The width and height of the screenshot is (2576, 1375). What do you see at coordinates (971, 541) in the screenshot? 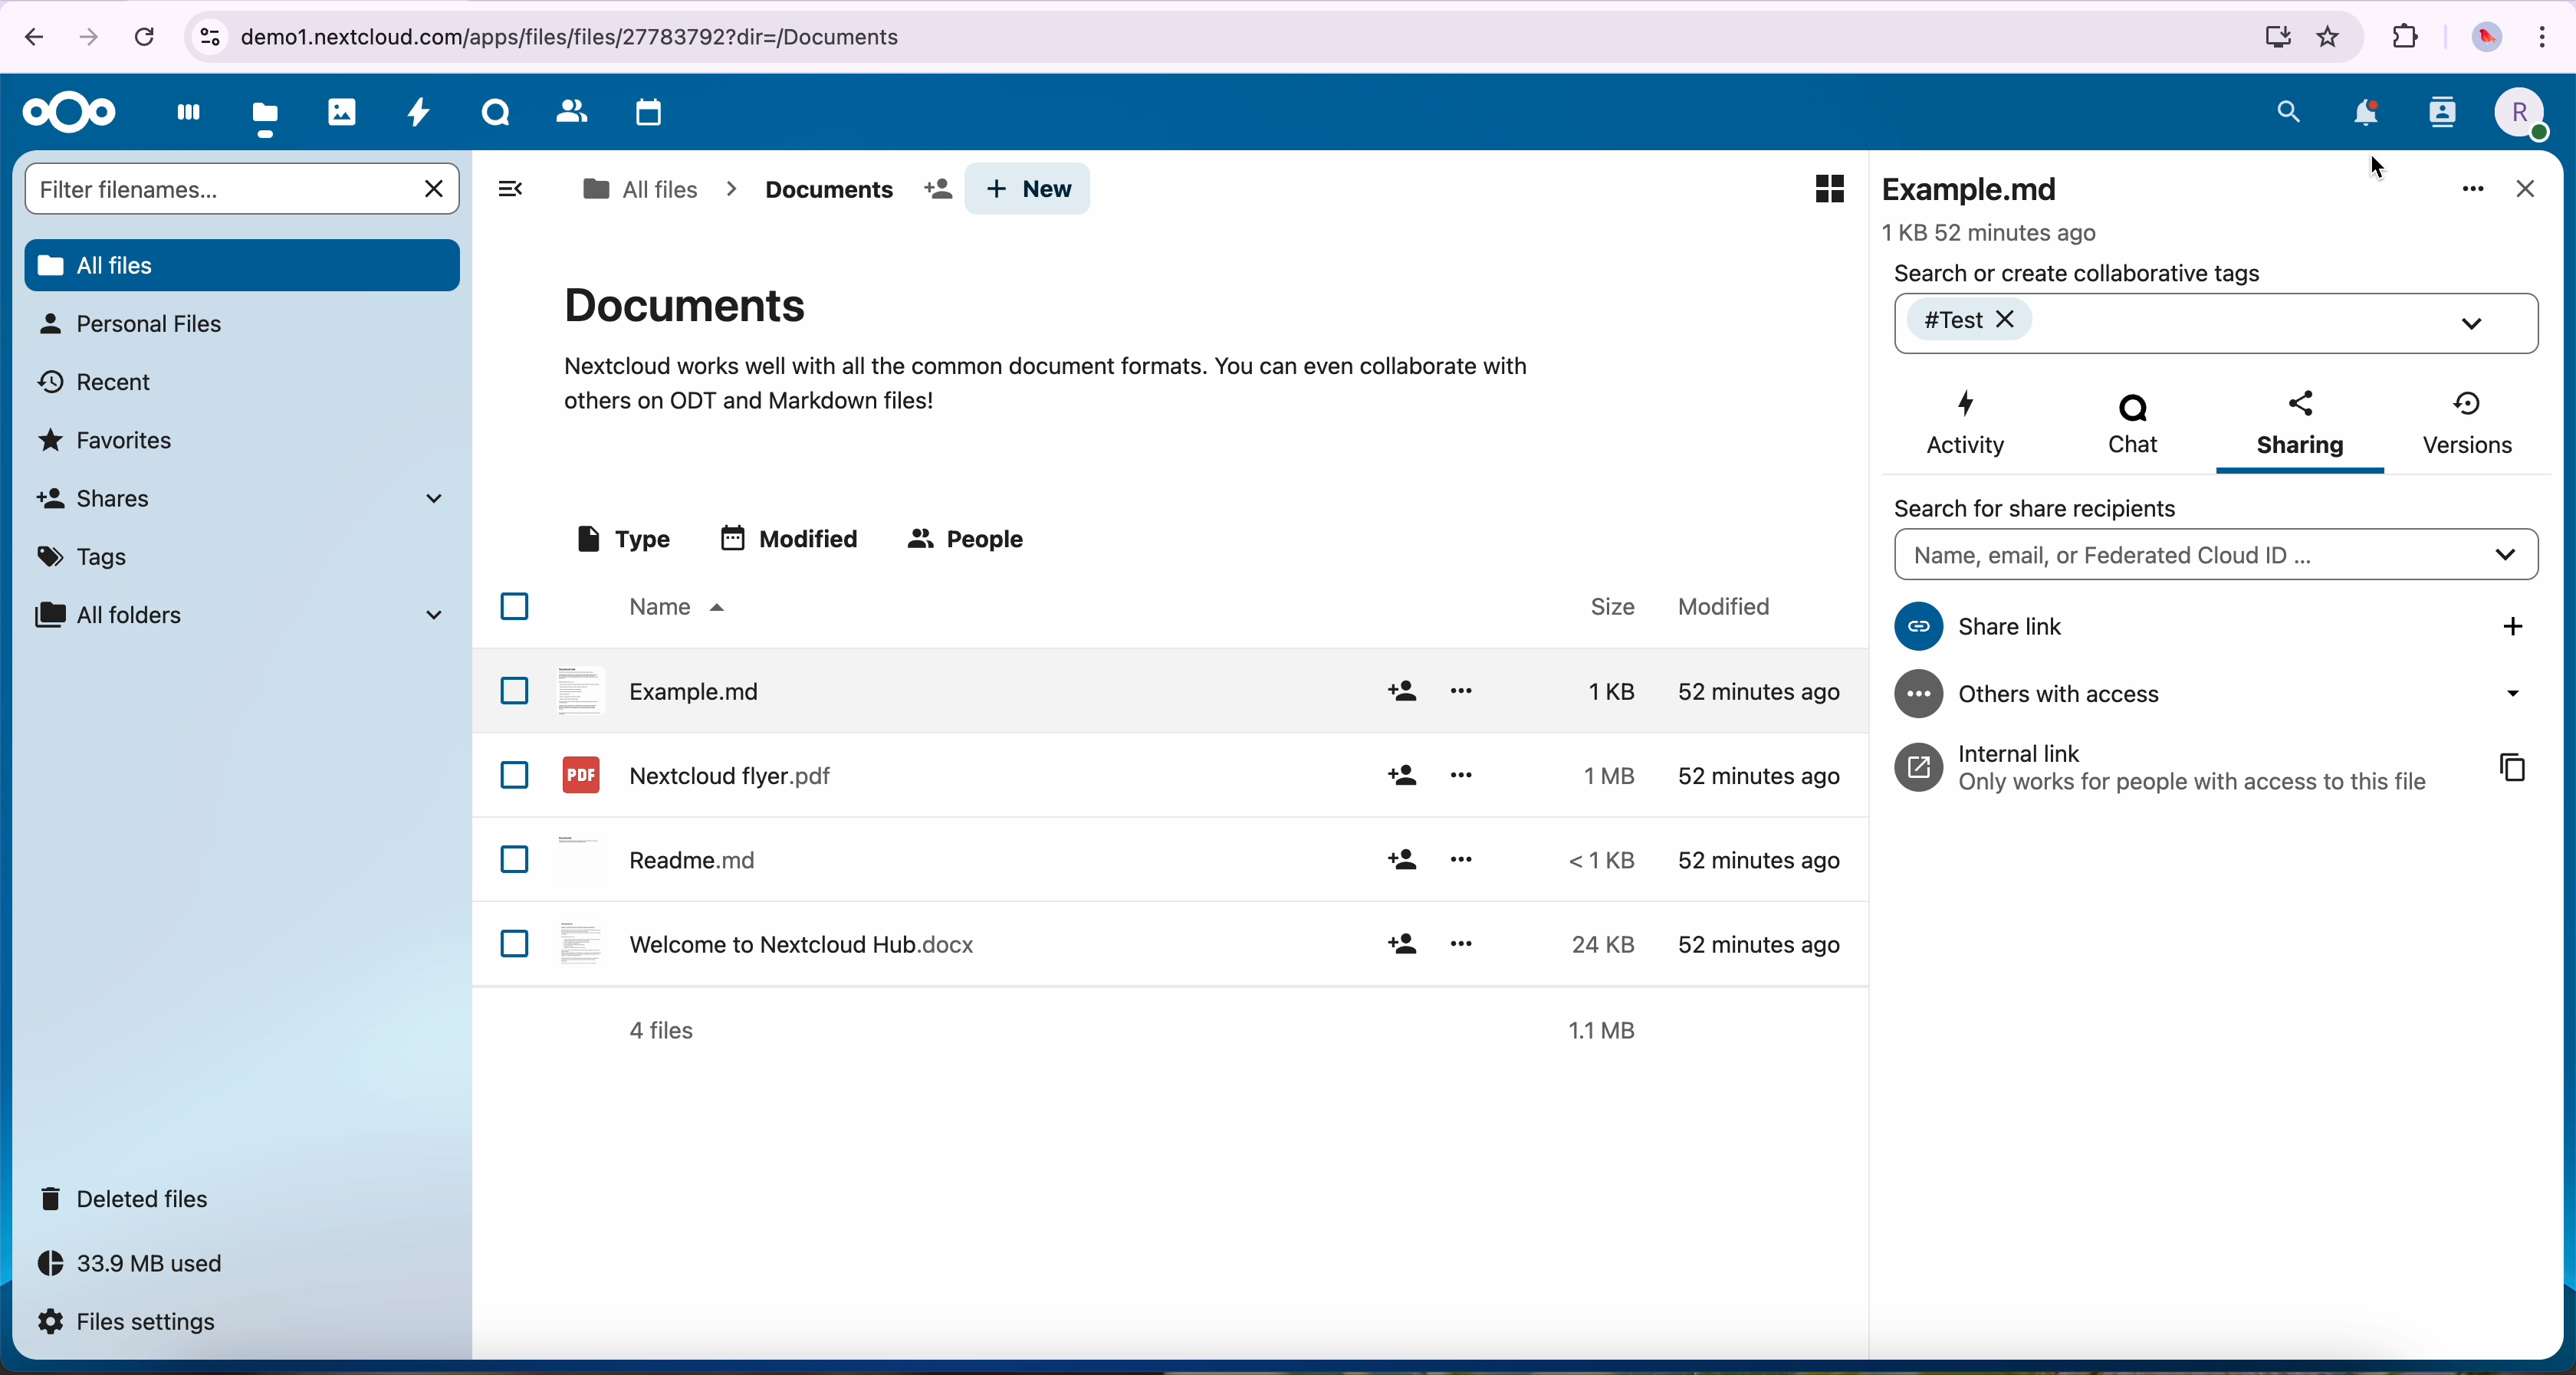
I see `people` at bounding box center [971, 541].